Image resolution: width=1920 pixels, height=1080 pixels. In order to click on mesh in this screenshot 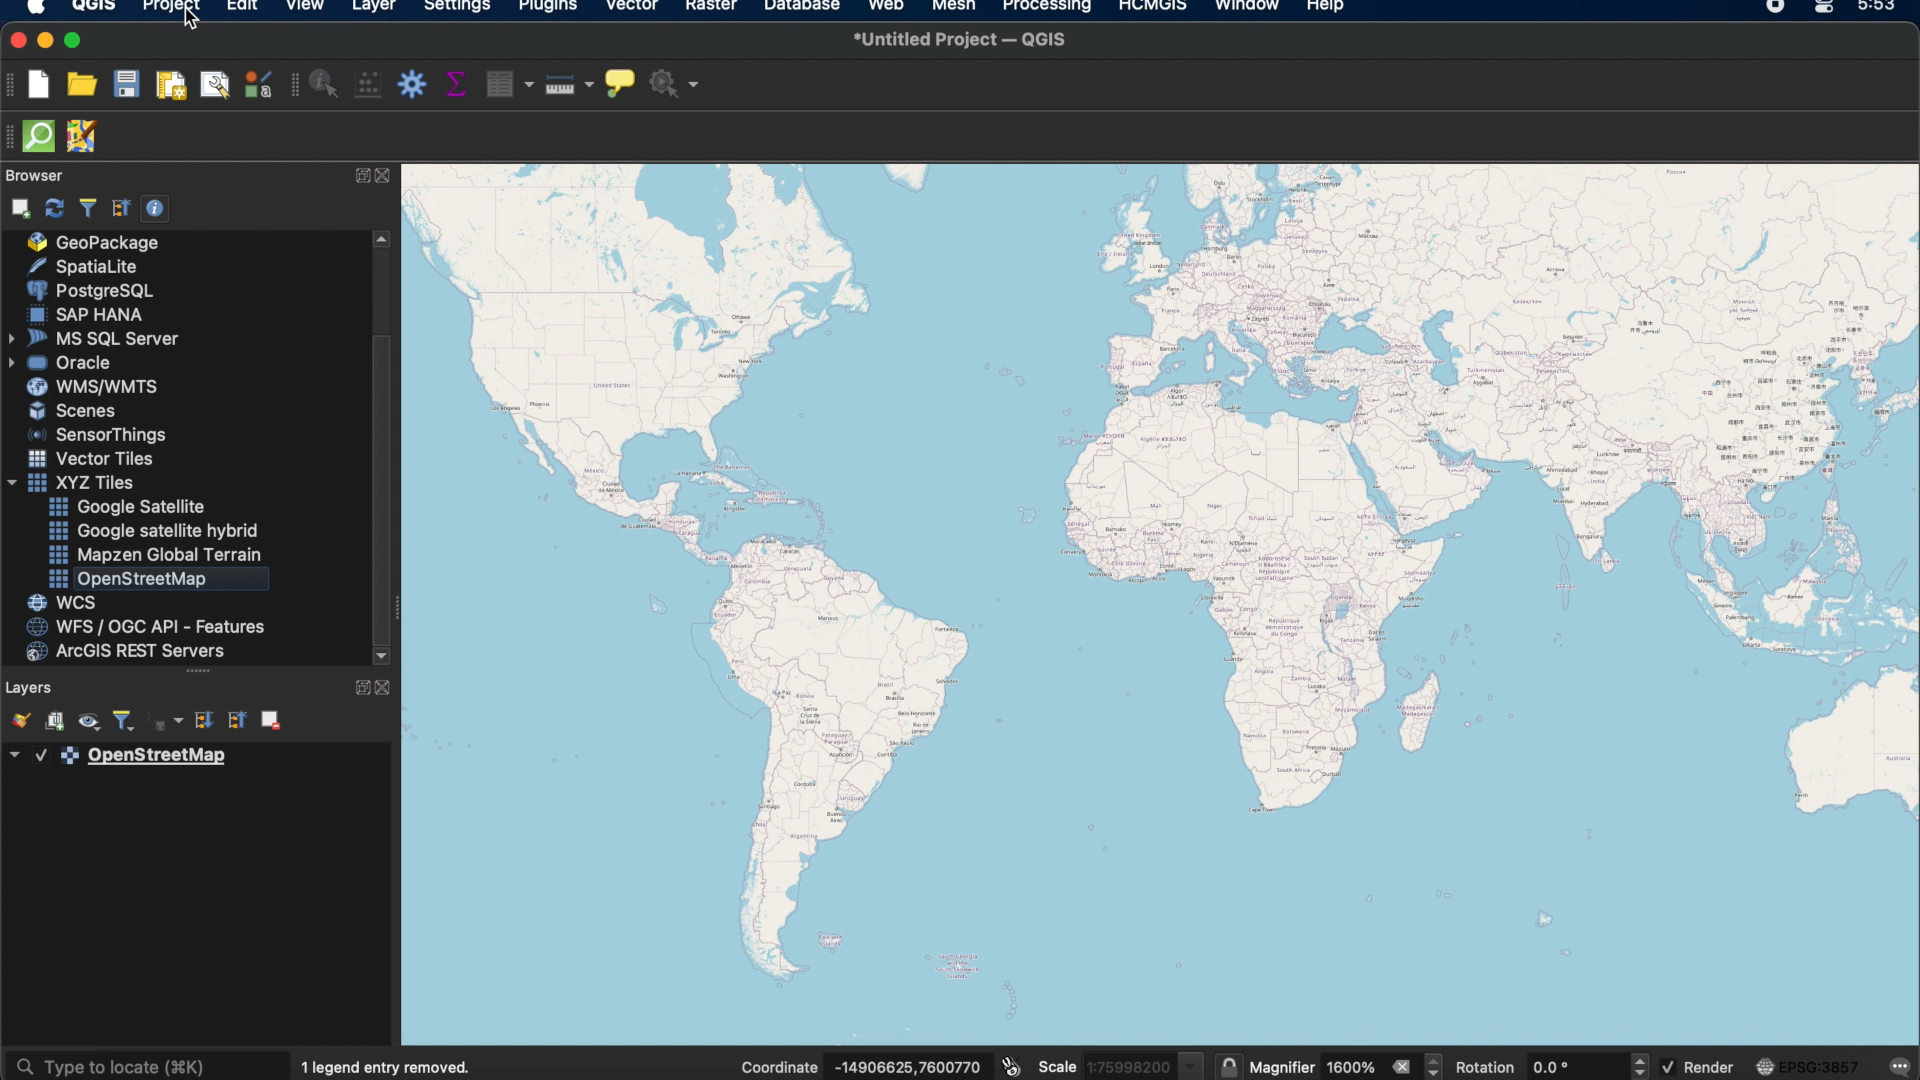, I will do `click(957, 8)`.